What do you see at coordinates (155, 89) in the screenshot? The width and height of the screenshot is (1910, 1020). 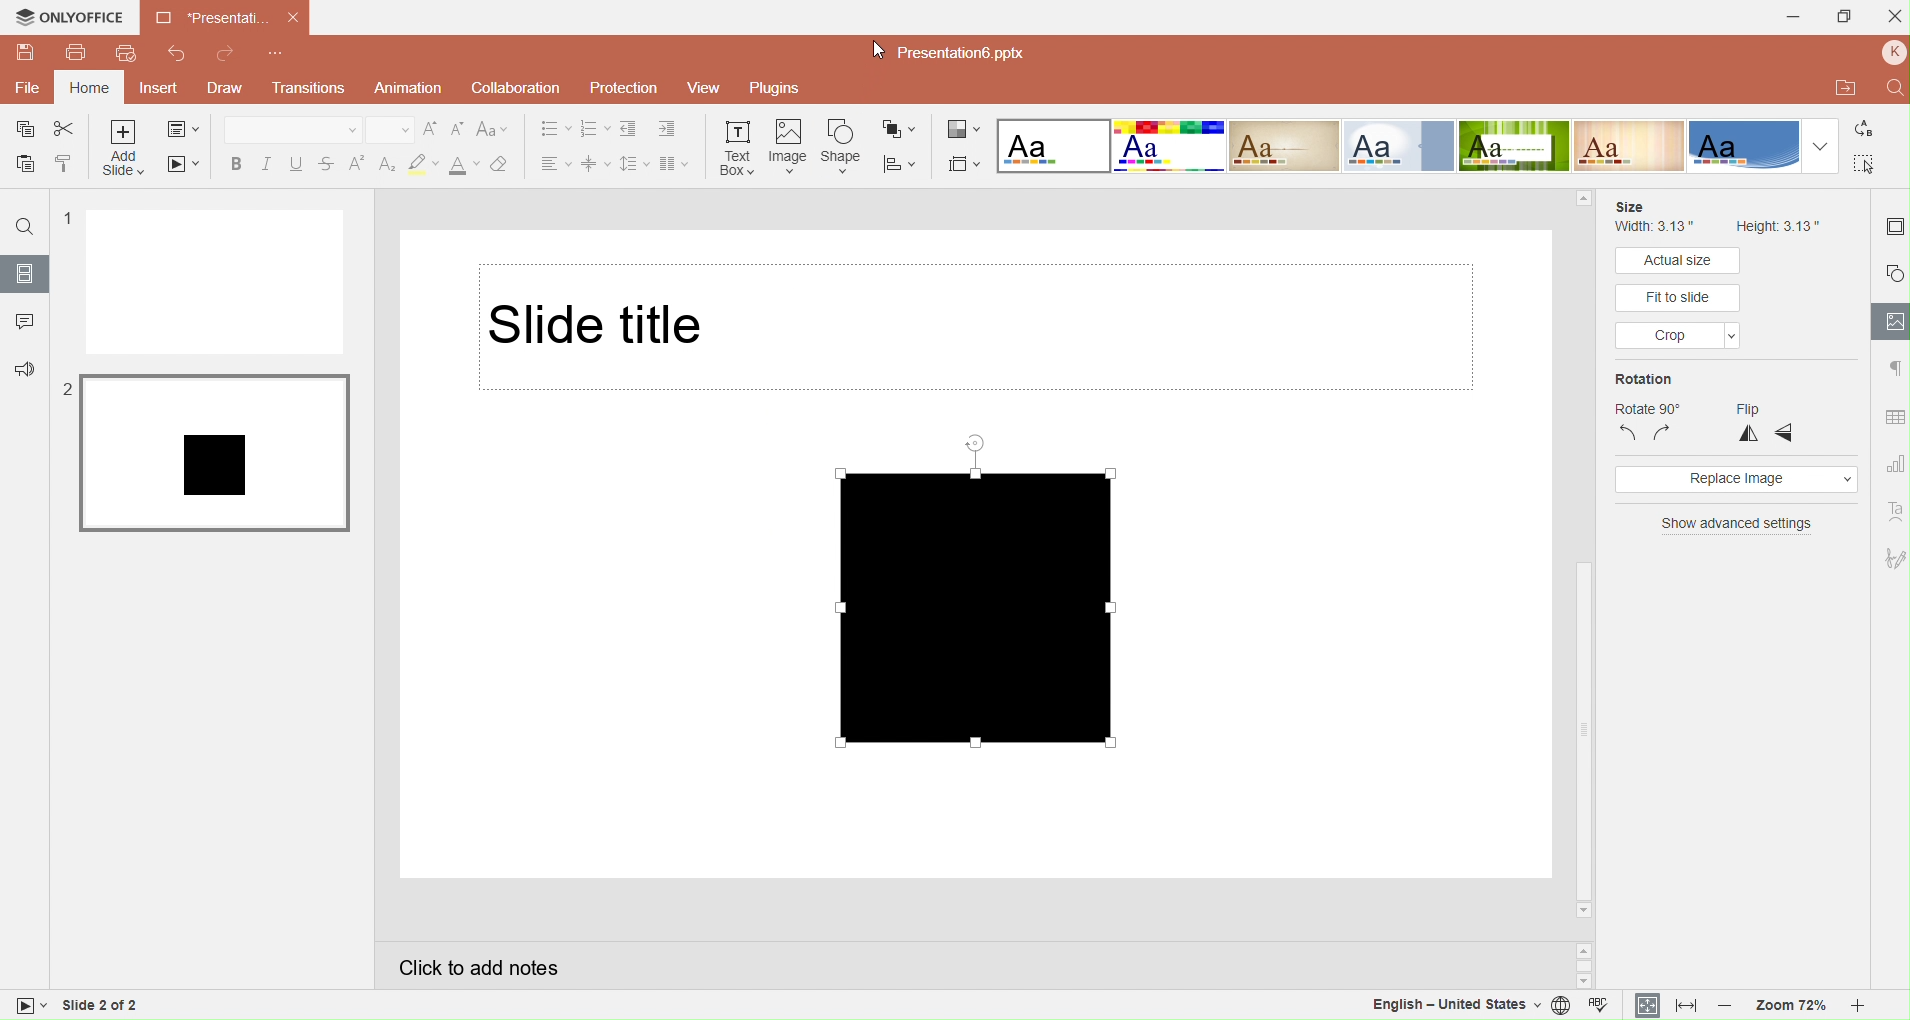 I see `Insert` at bounding box center [155, 89].